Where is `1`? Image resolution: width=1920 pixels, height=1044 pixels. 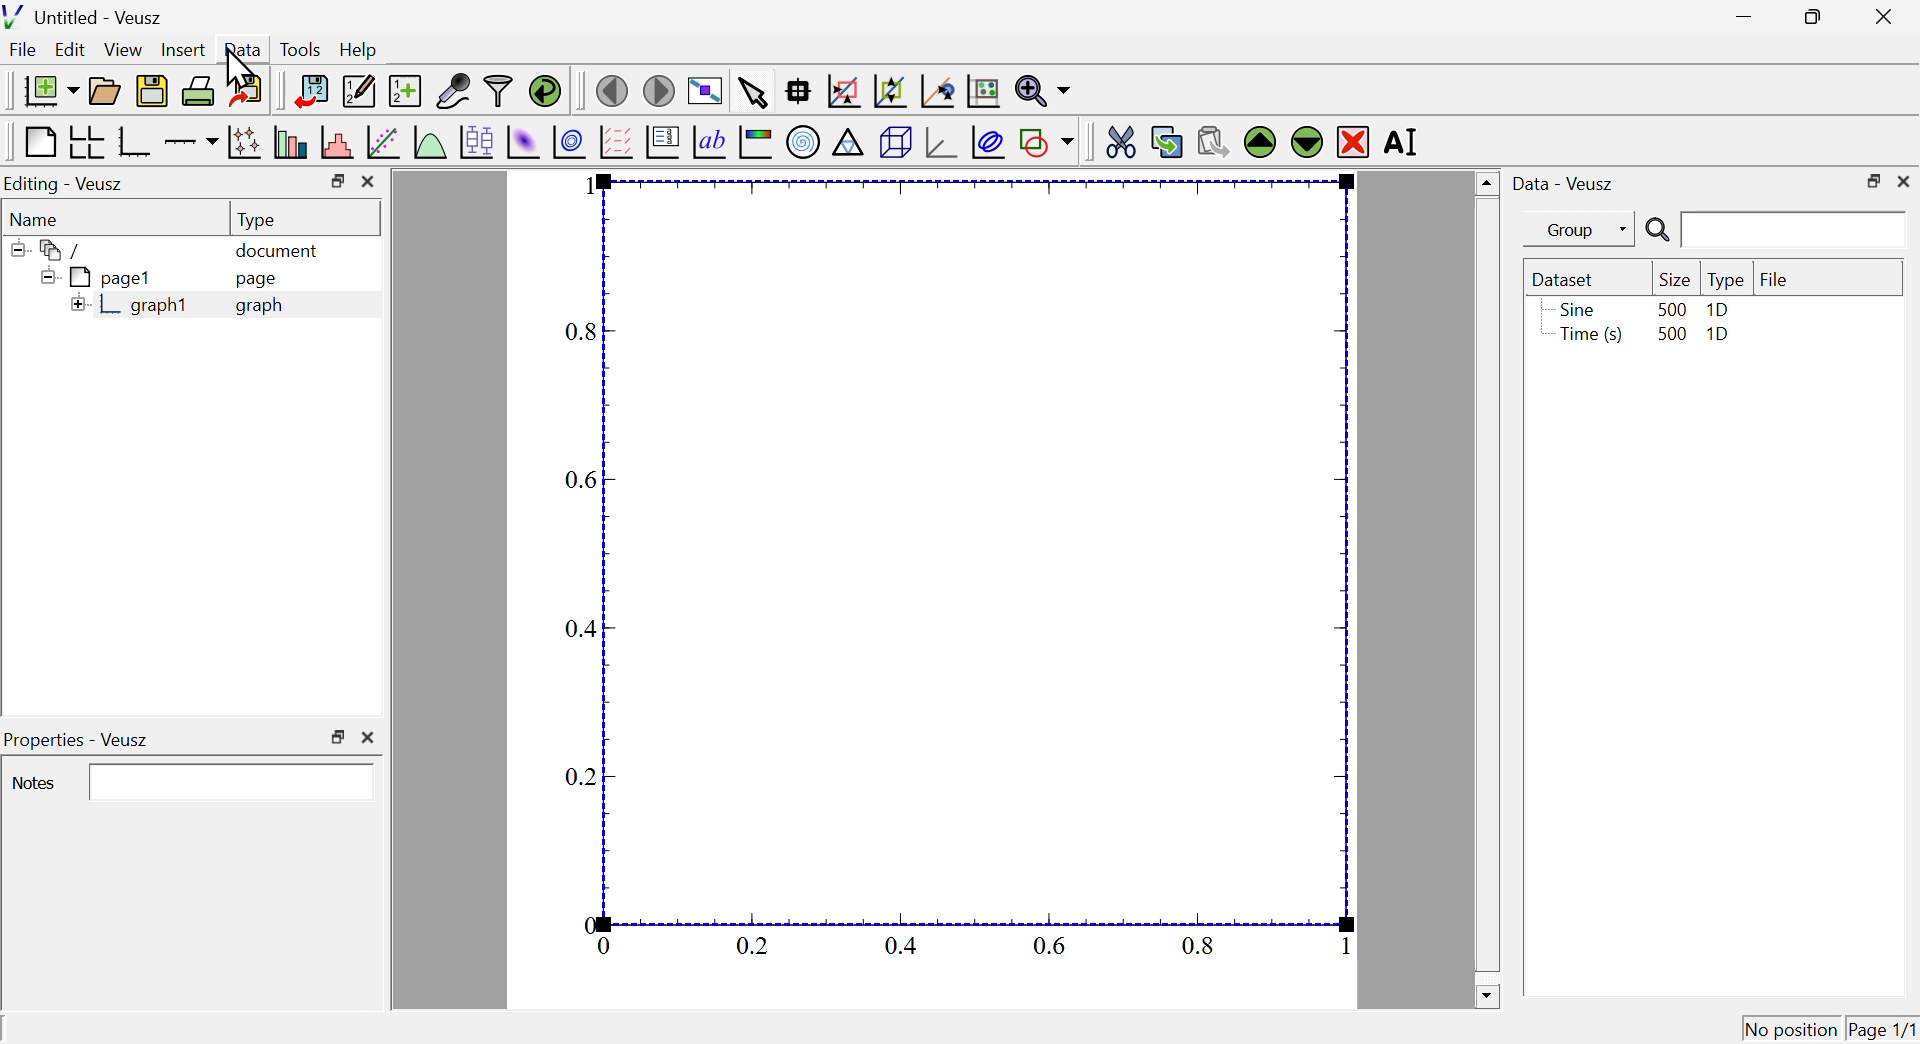
1 is located at coordinates (1335, 946).